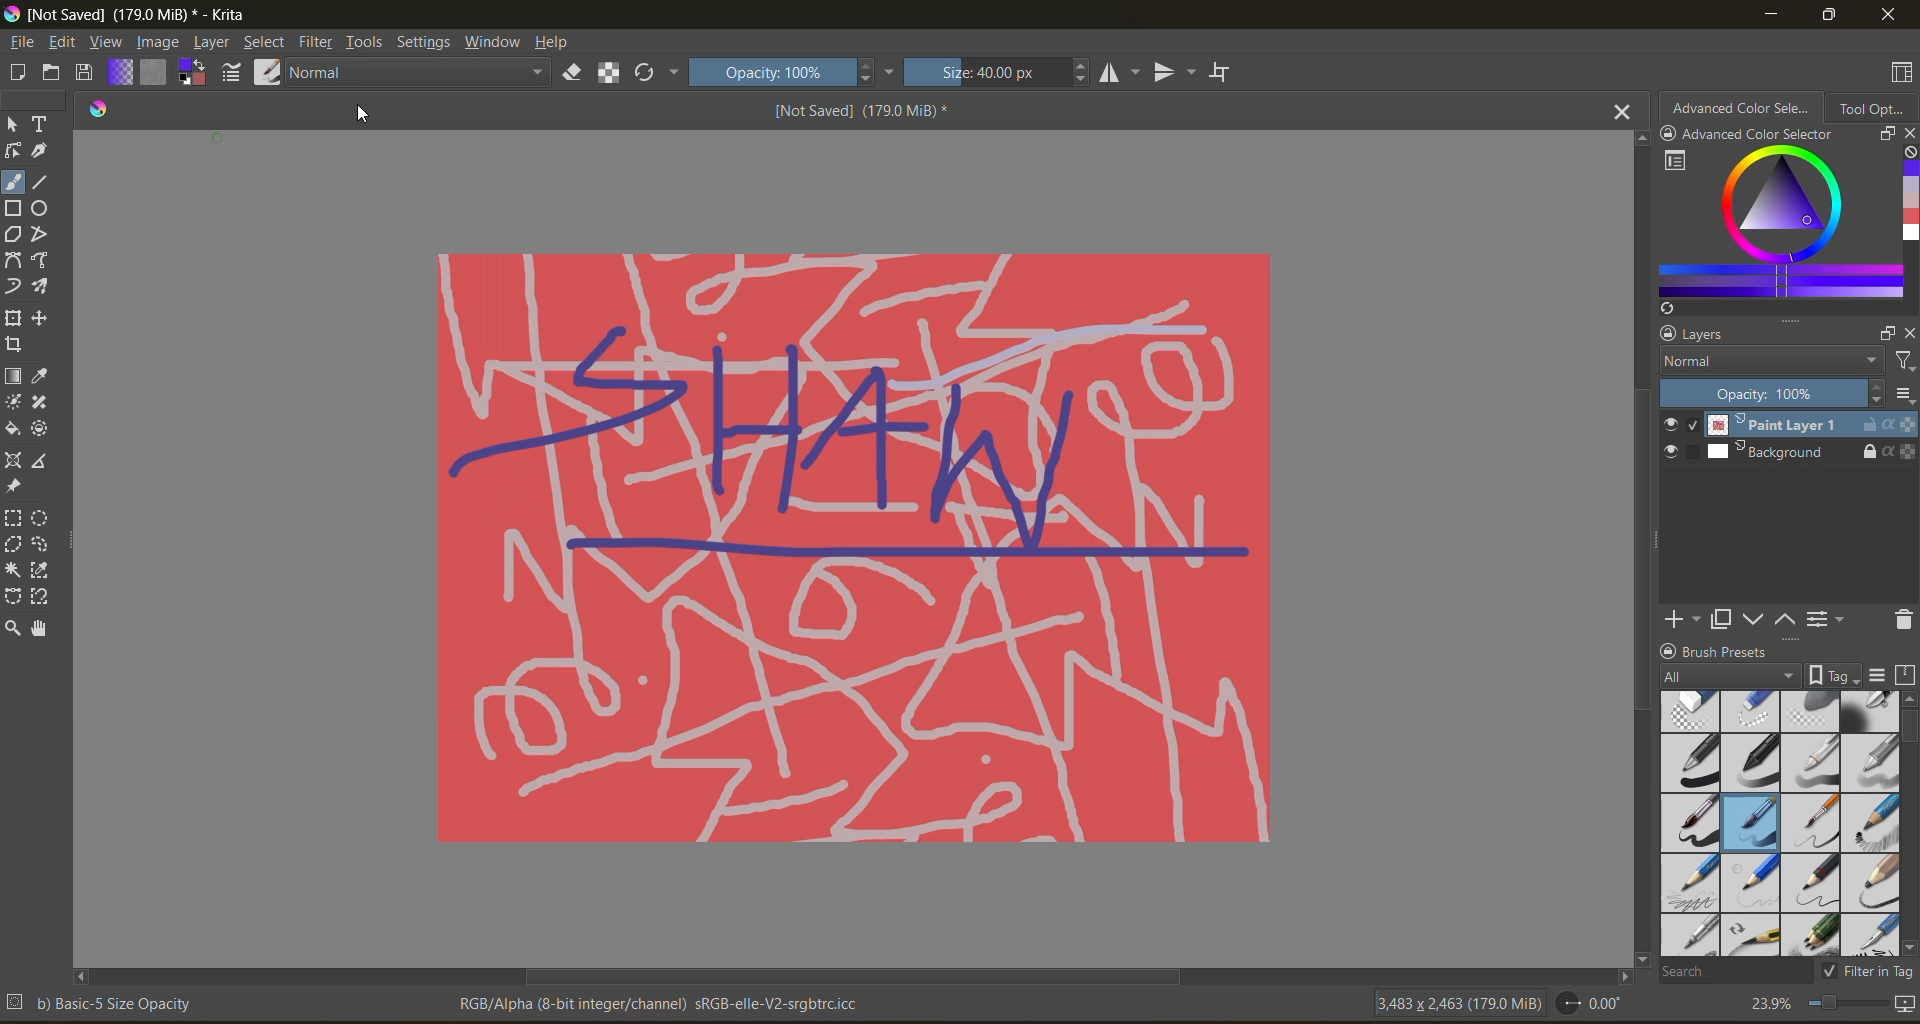 The image size is (1920, 1024). Describe the element at coordinates (120, 72) in the screenshot. I see `fill gradient` at that location.